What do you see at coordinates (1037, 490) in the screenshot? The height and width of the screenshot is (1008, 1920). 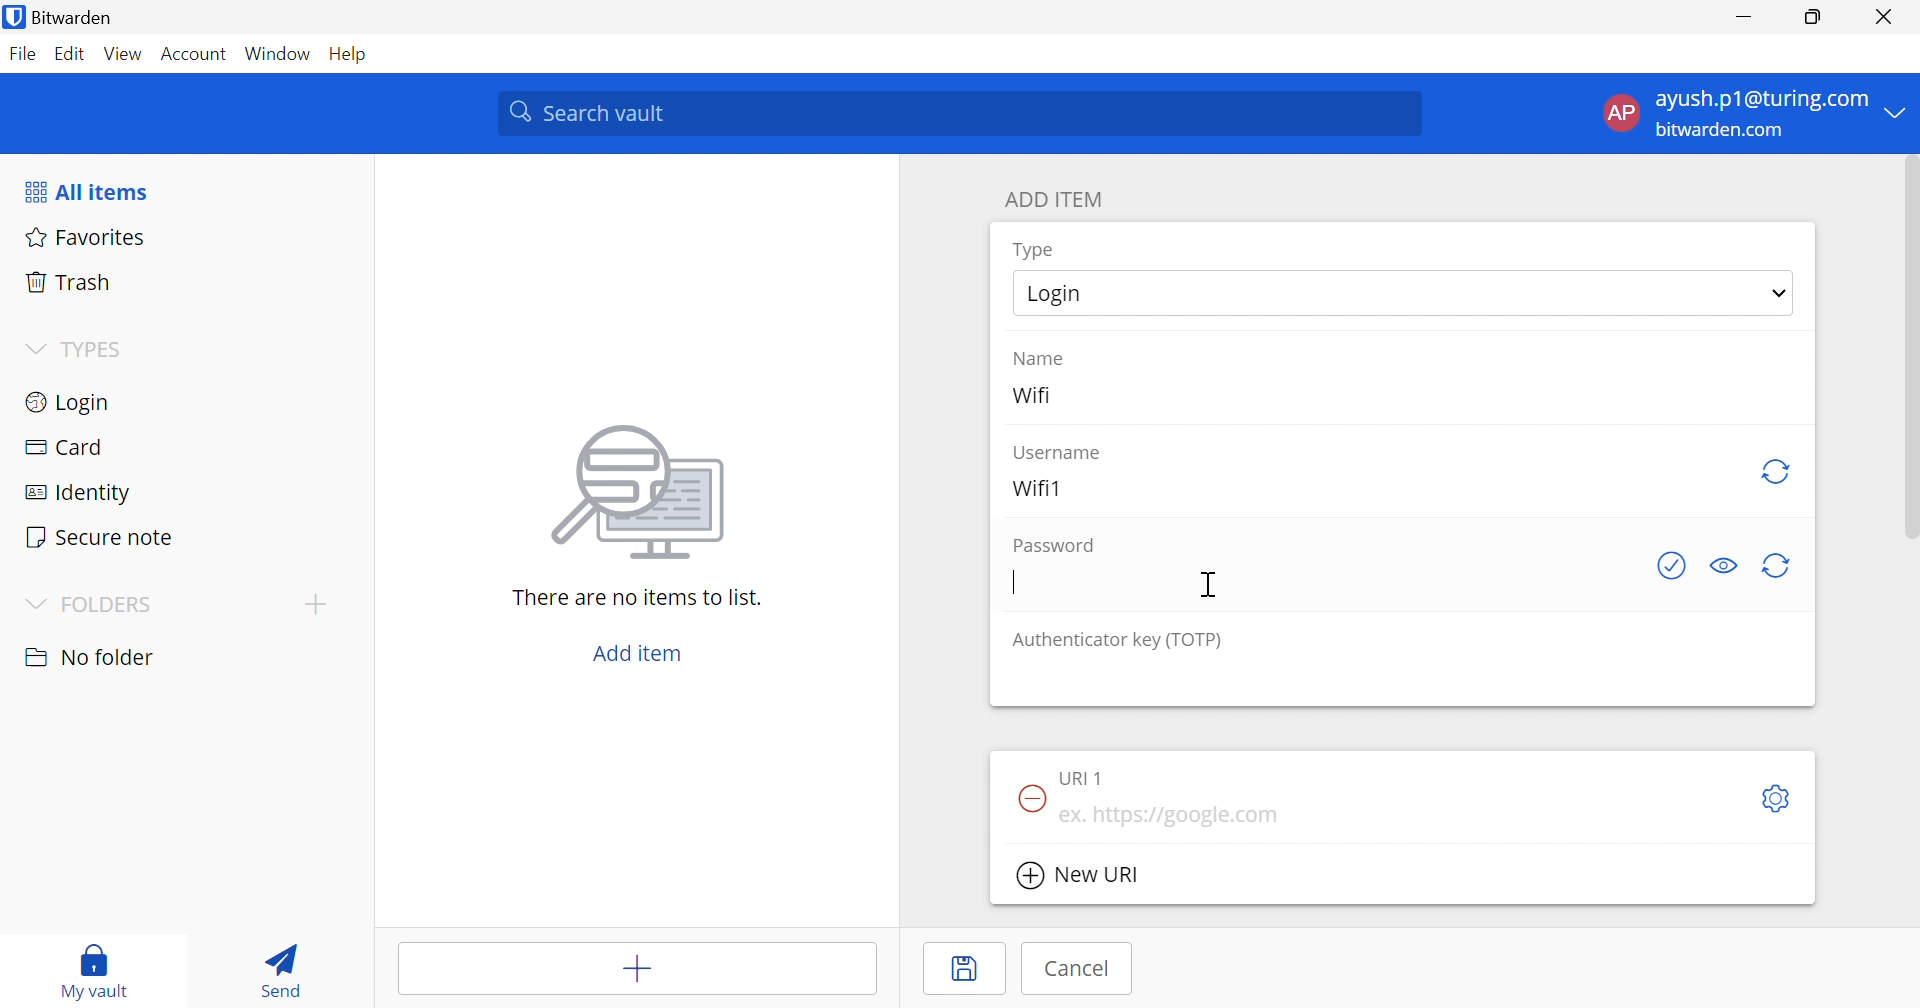 I see `Wifi1` at bounding box center [1037, 490].